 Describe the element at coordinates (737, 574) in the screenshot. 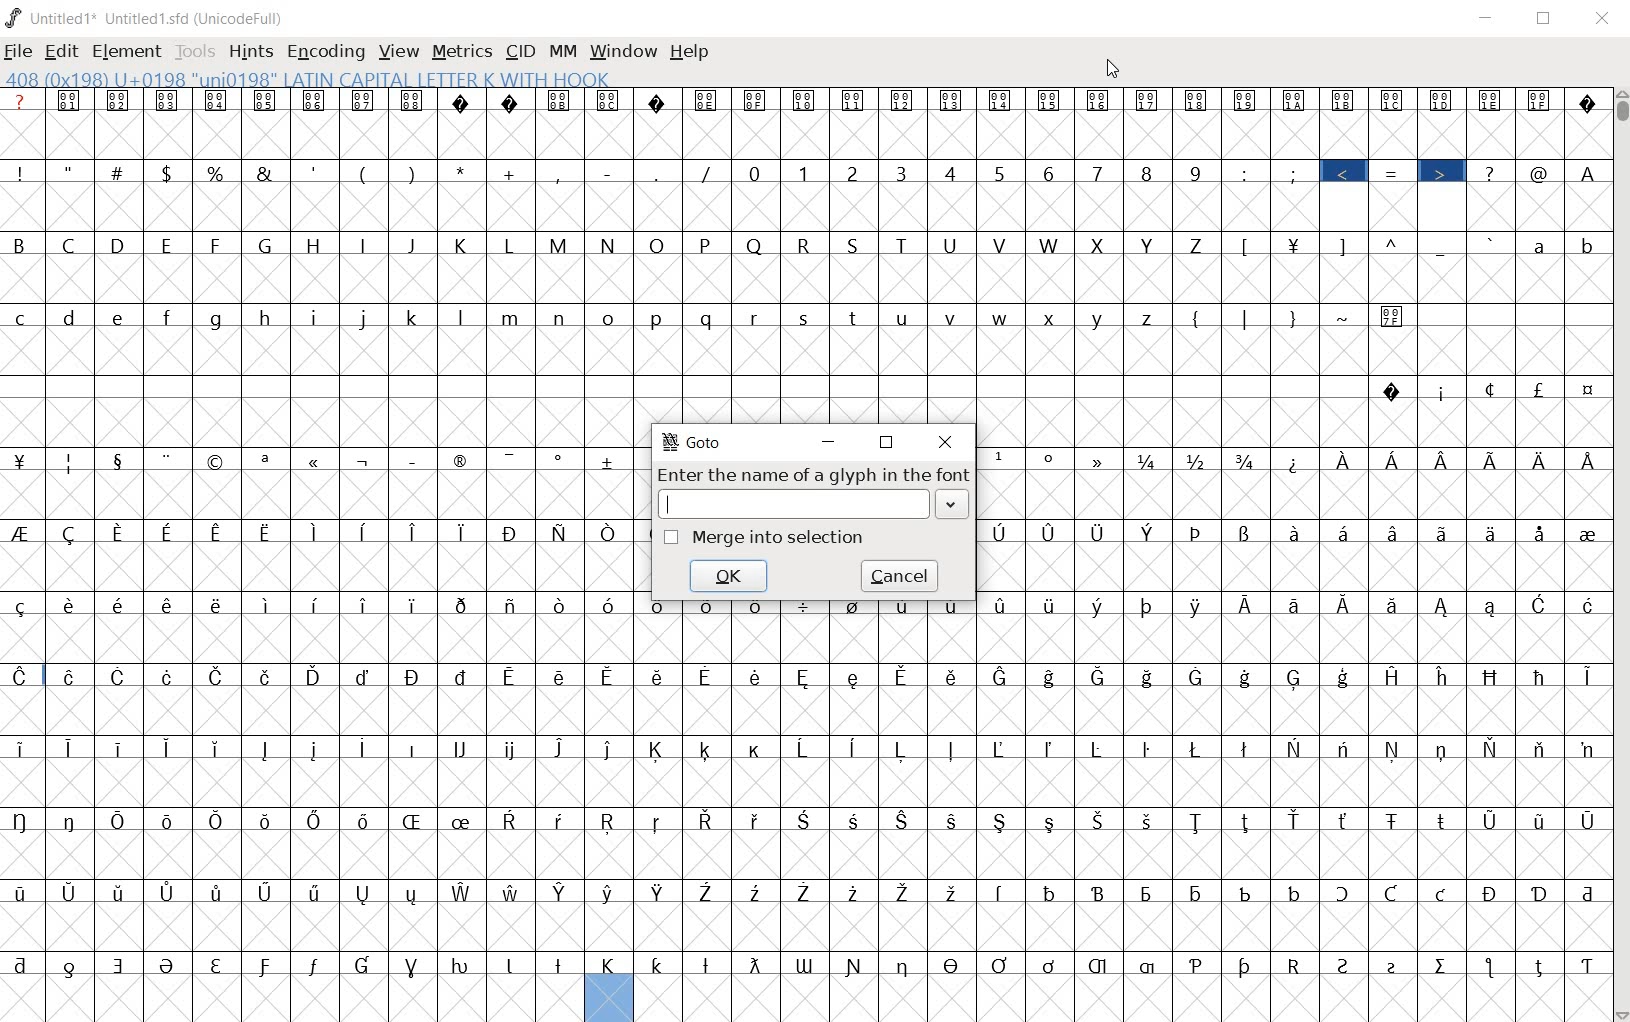

I see `ok` at that location.